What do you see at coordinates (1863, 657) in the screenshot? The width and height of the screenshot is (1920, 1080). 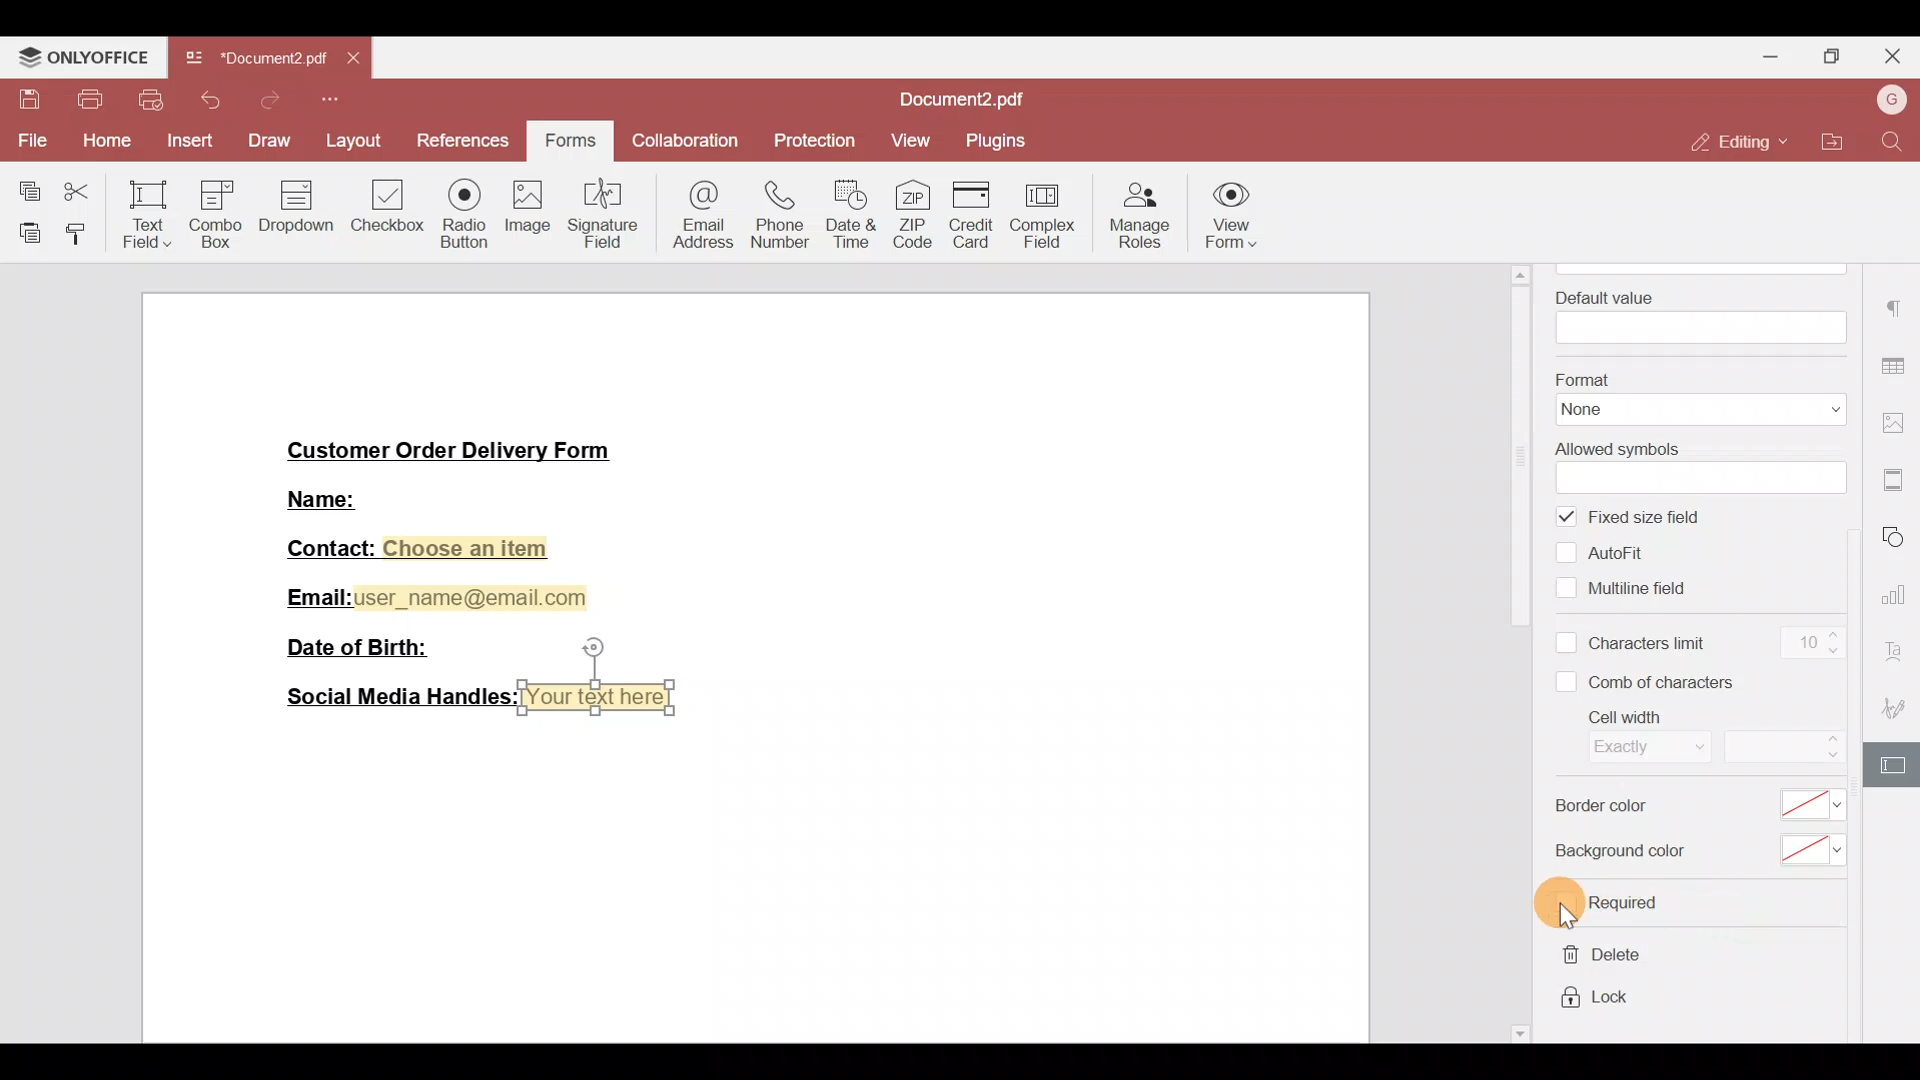 I see `Scroll bar` at bounding box center [1863, 657].